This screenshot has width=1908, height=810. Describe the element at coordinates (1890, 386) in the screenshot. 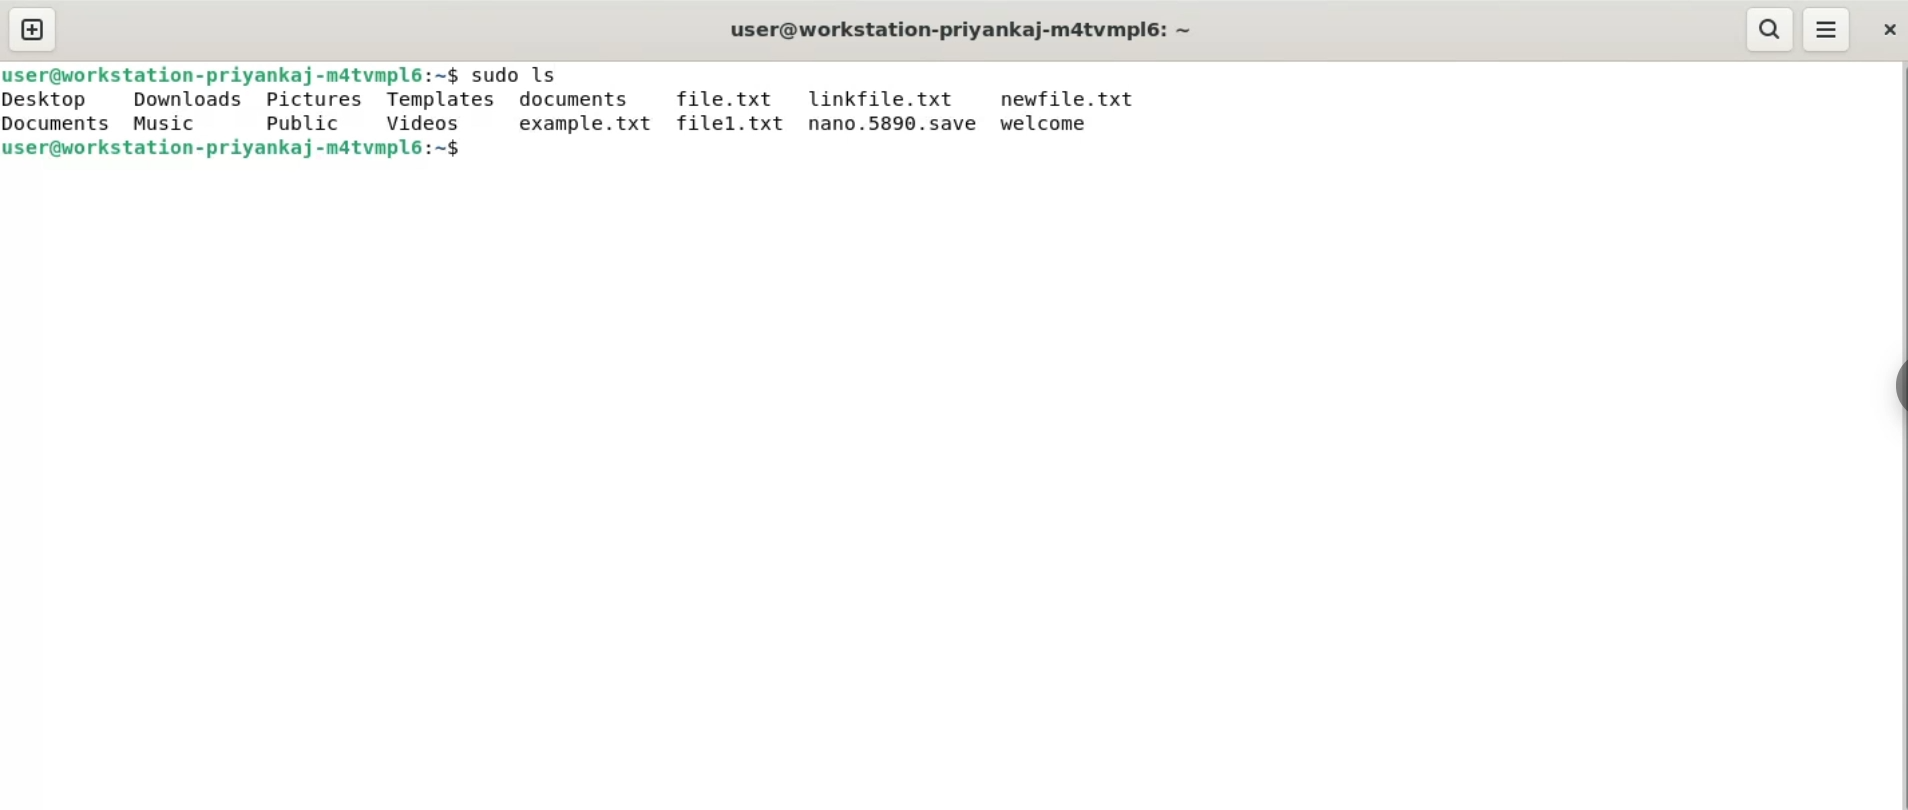

I see `sidebar` at that location.